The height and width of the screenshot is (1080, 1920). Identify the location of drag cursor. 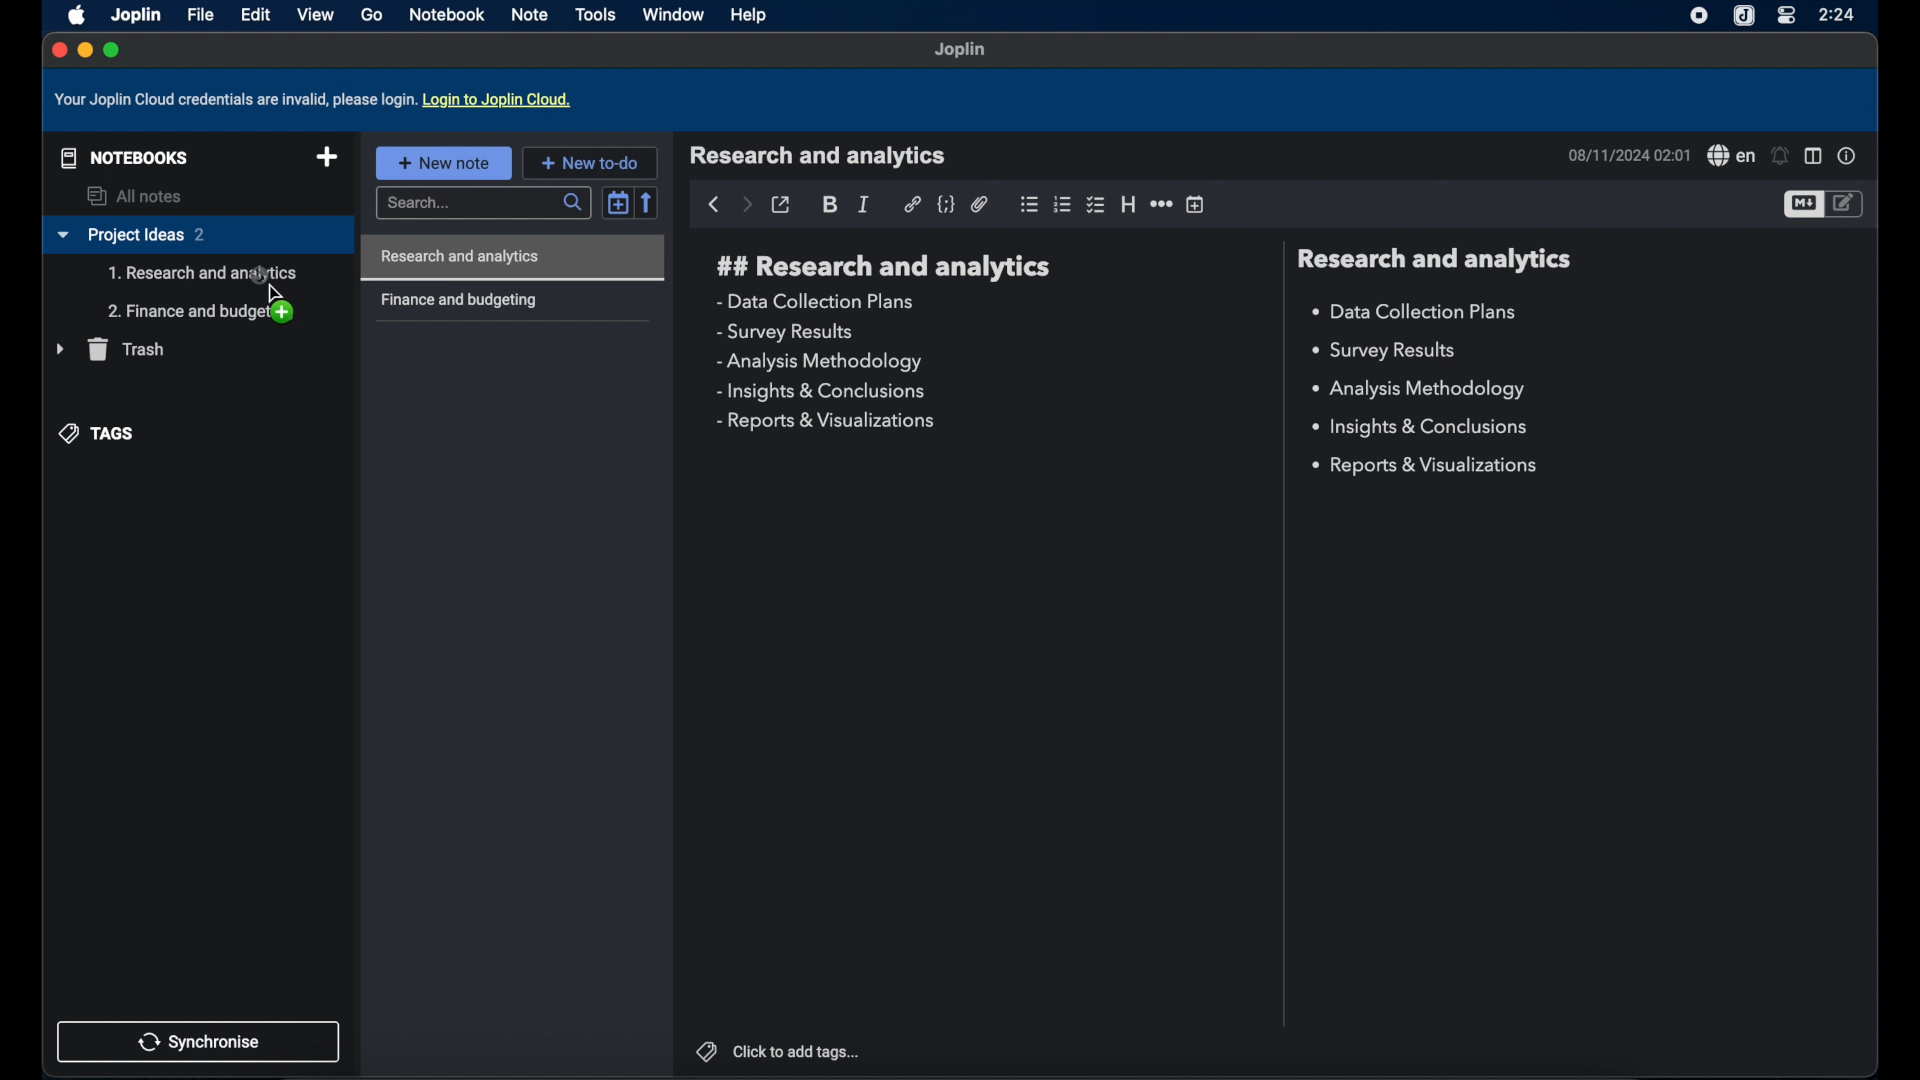
(271, 294).